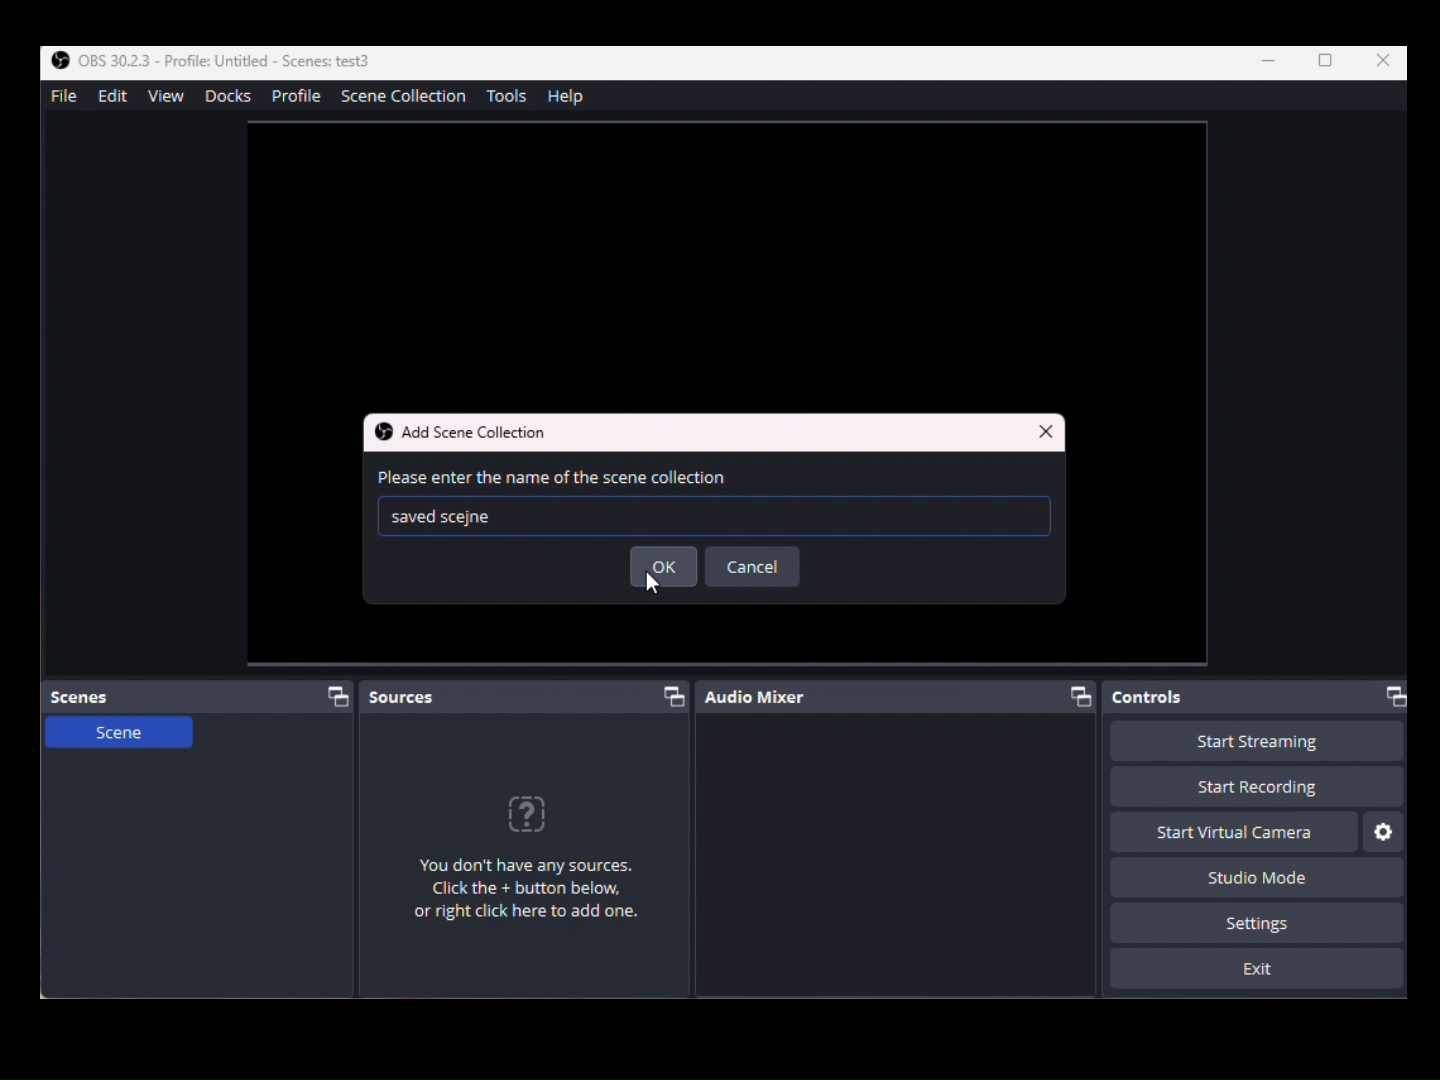 Image resolution: width=1440 pixels, height=1080 pixels. What do you see at coordinates (226, 96) in the screenshot?
I see `Docks` at bounding box center [226, 96].